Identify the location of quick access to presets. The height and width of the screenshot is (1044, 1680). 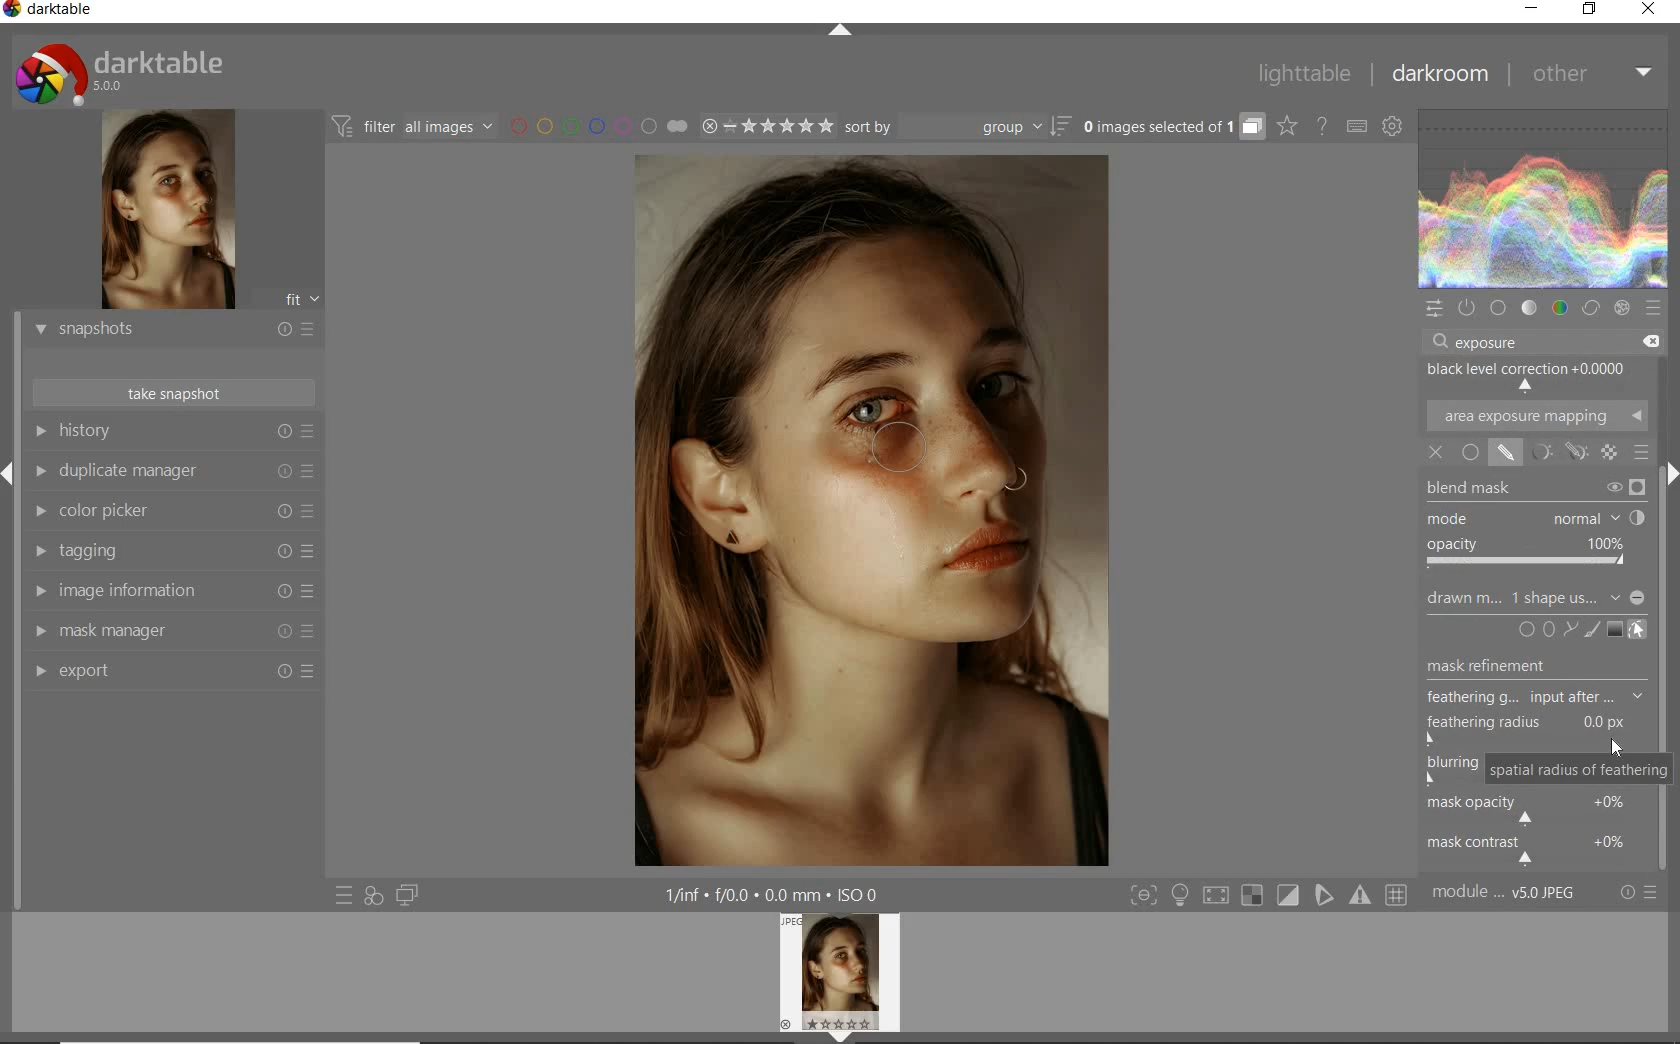
(345, 895).